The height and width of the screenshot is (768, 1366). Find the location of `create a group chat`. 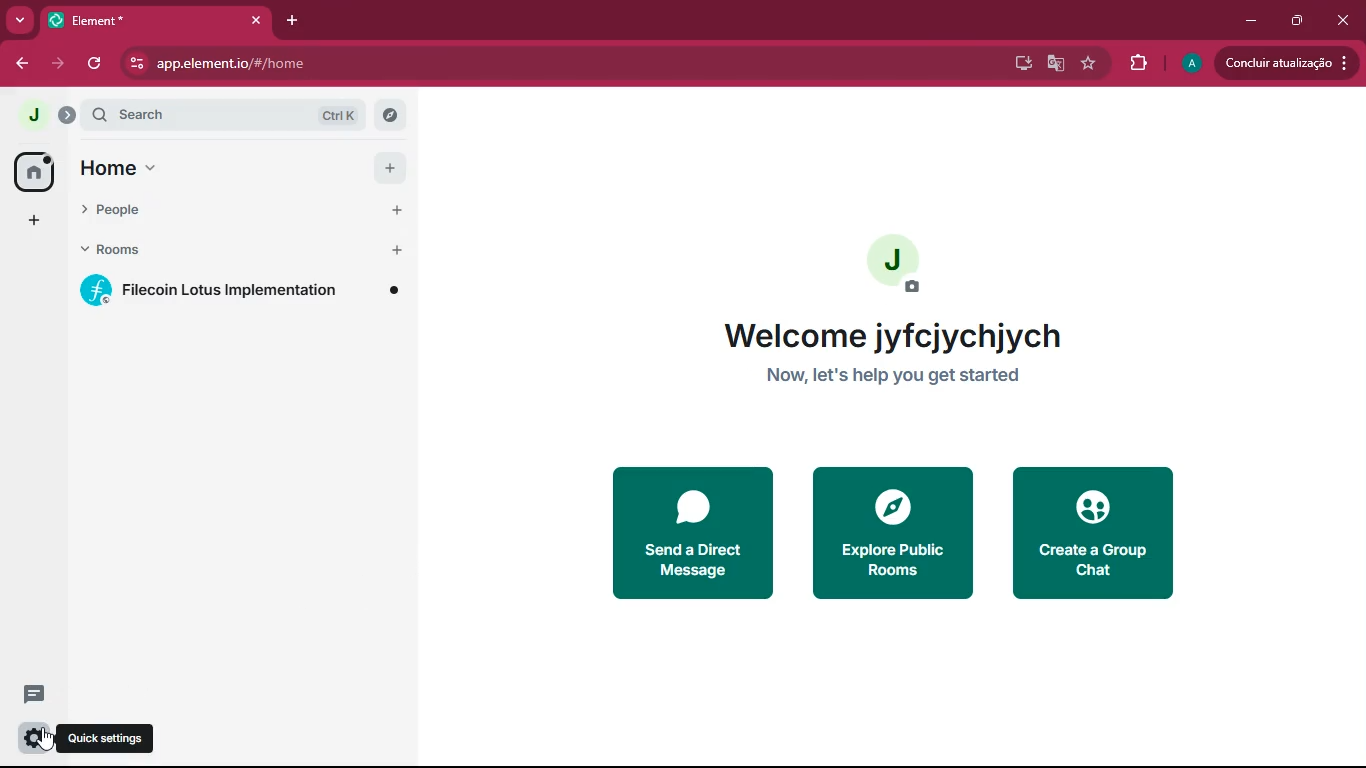

create a group chat is located at coordinates (1091, 536).